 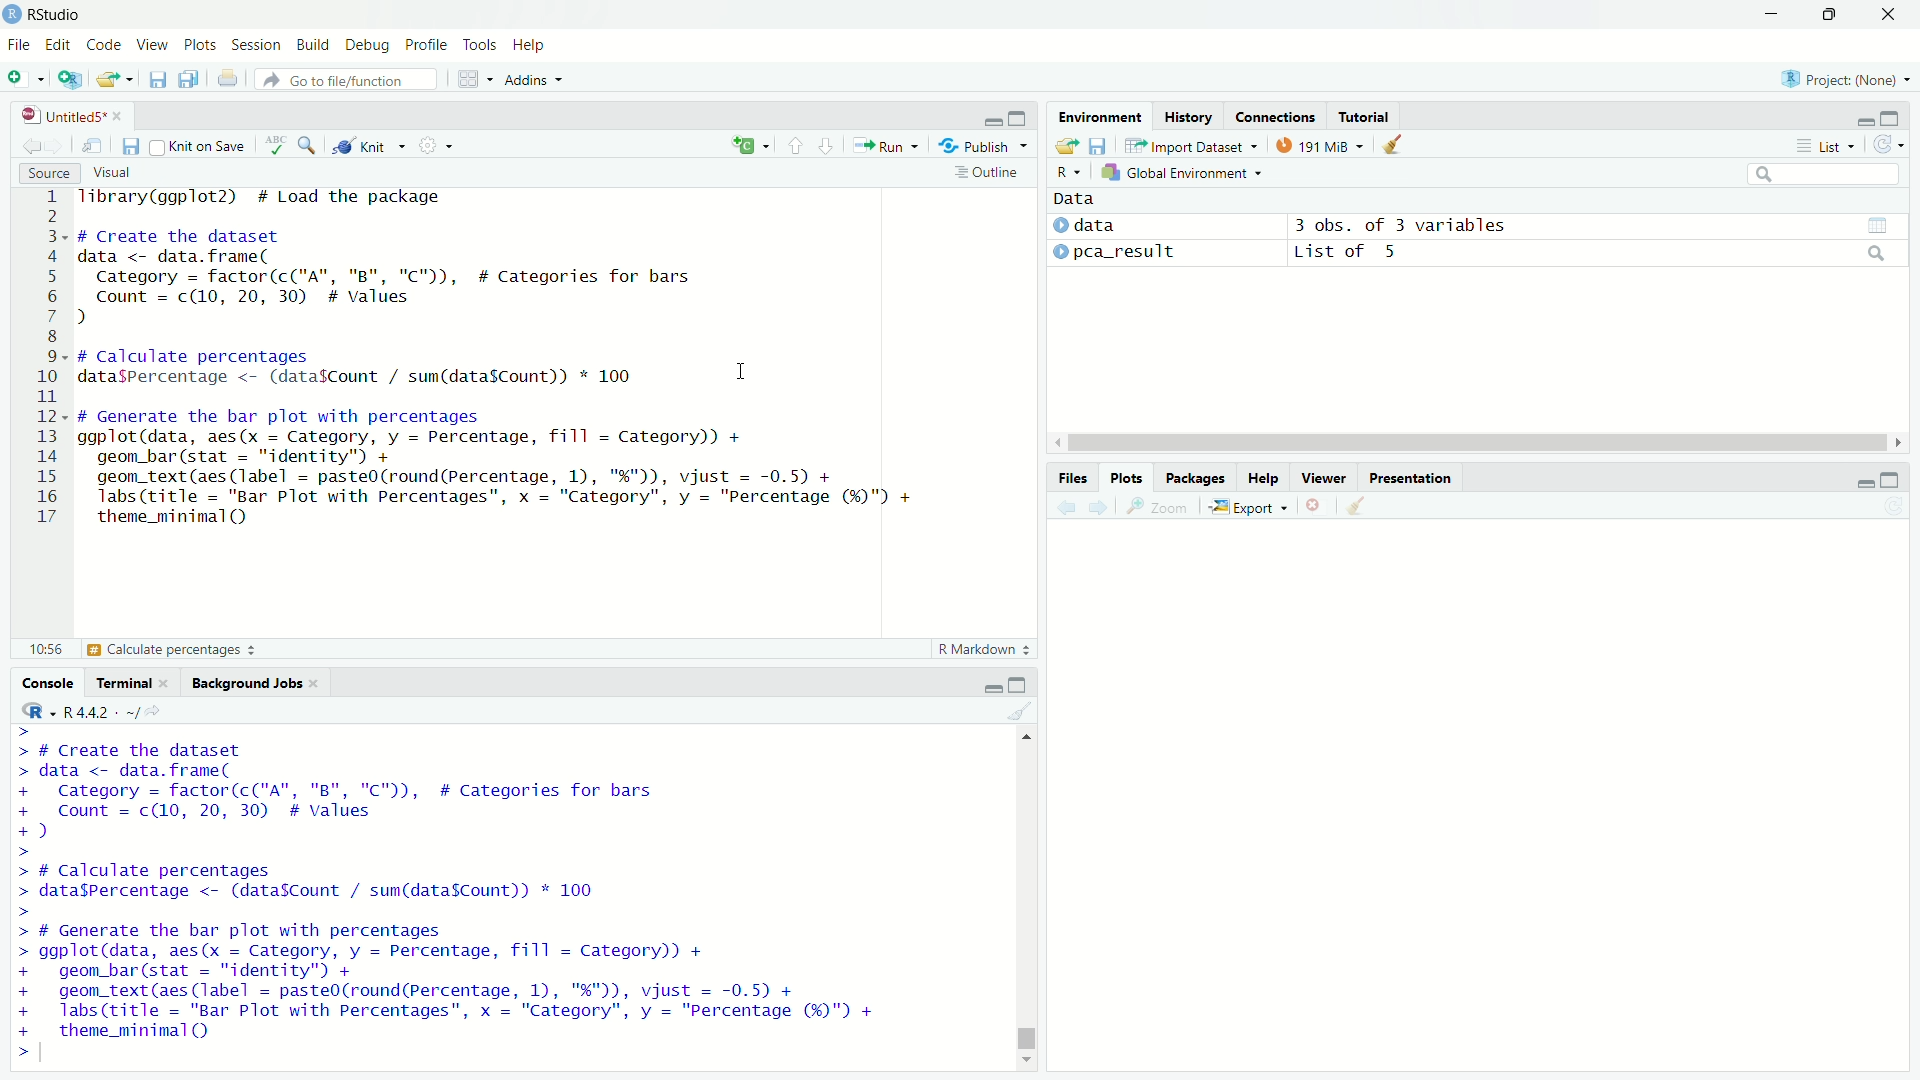 I want to click on help, so click(x=531, y=46).